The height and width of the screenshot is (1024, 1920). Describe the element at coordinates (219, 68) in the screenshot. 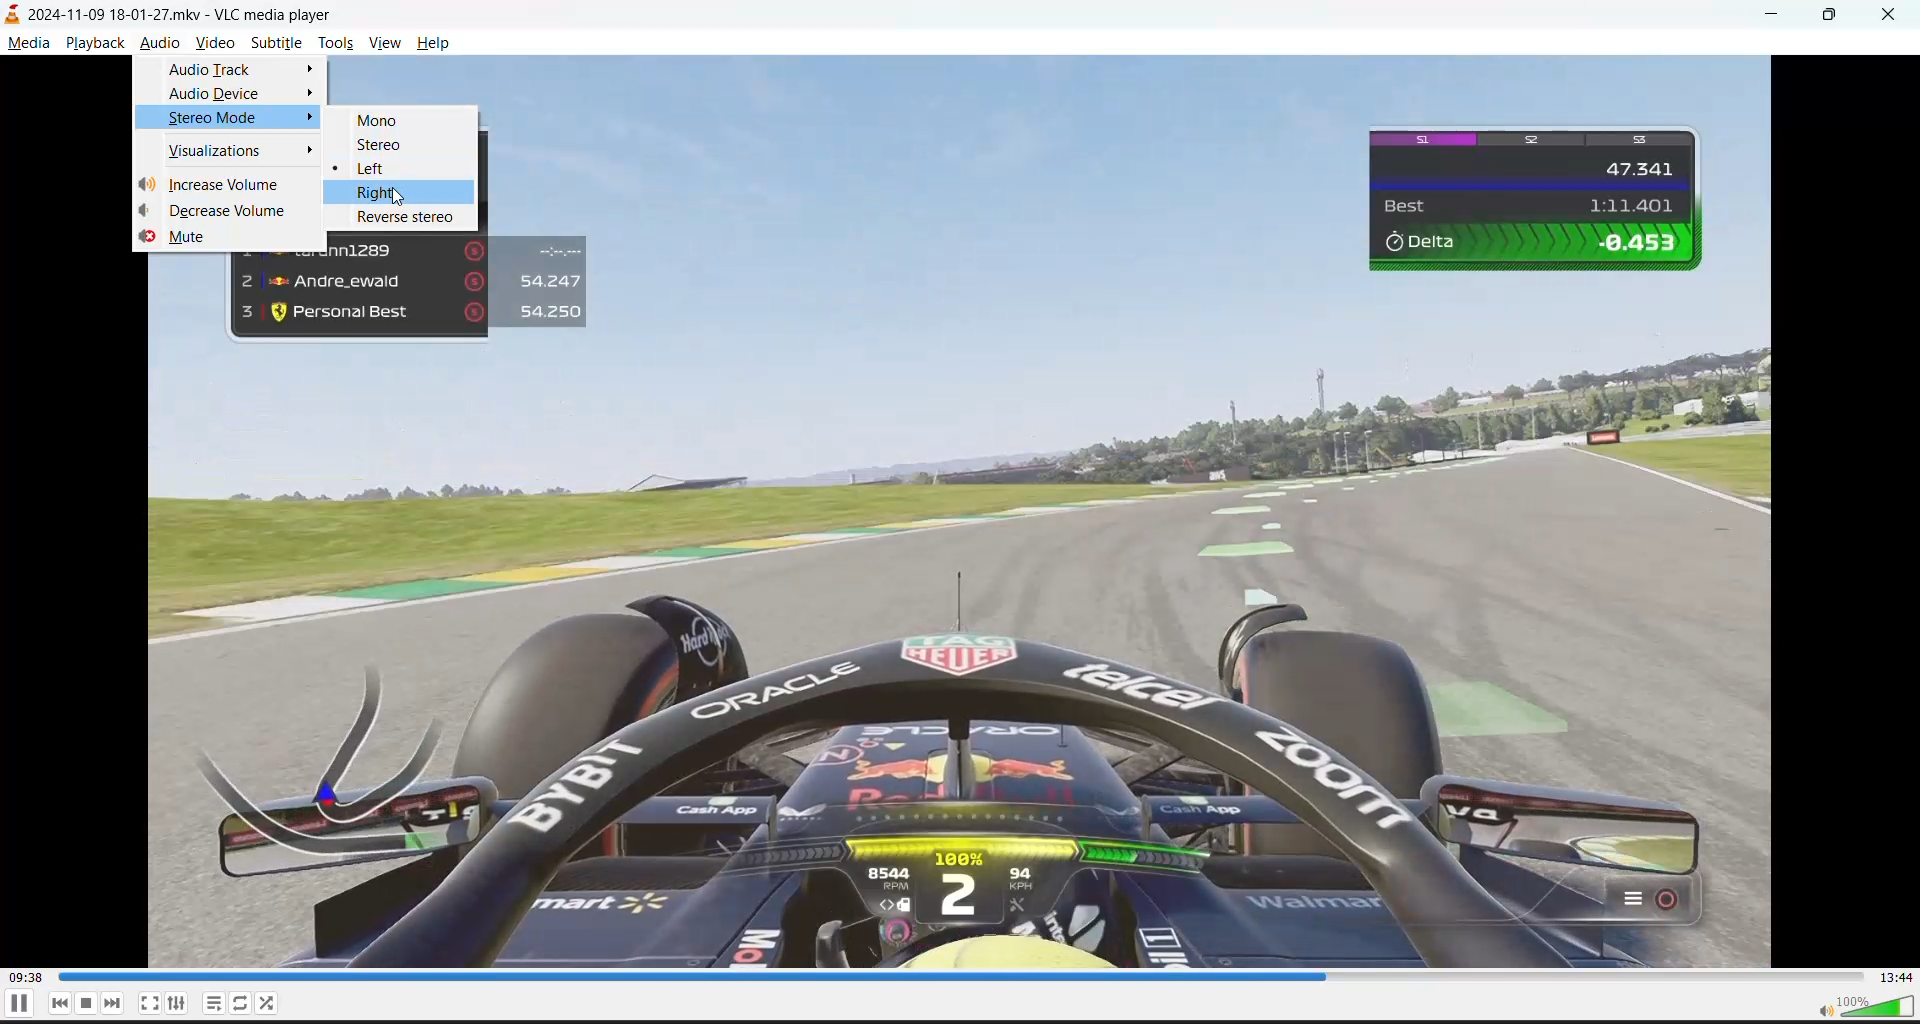

I see `audio track` at that location.